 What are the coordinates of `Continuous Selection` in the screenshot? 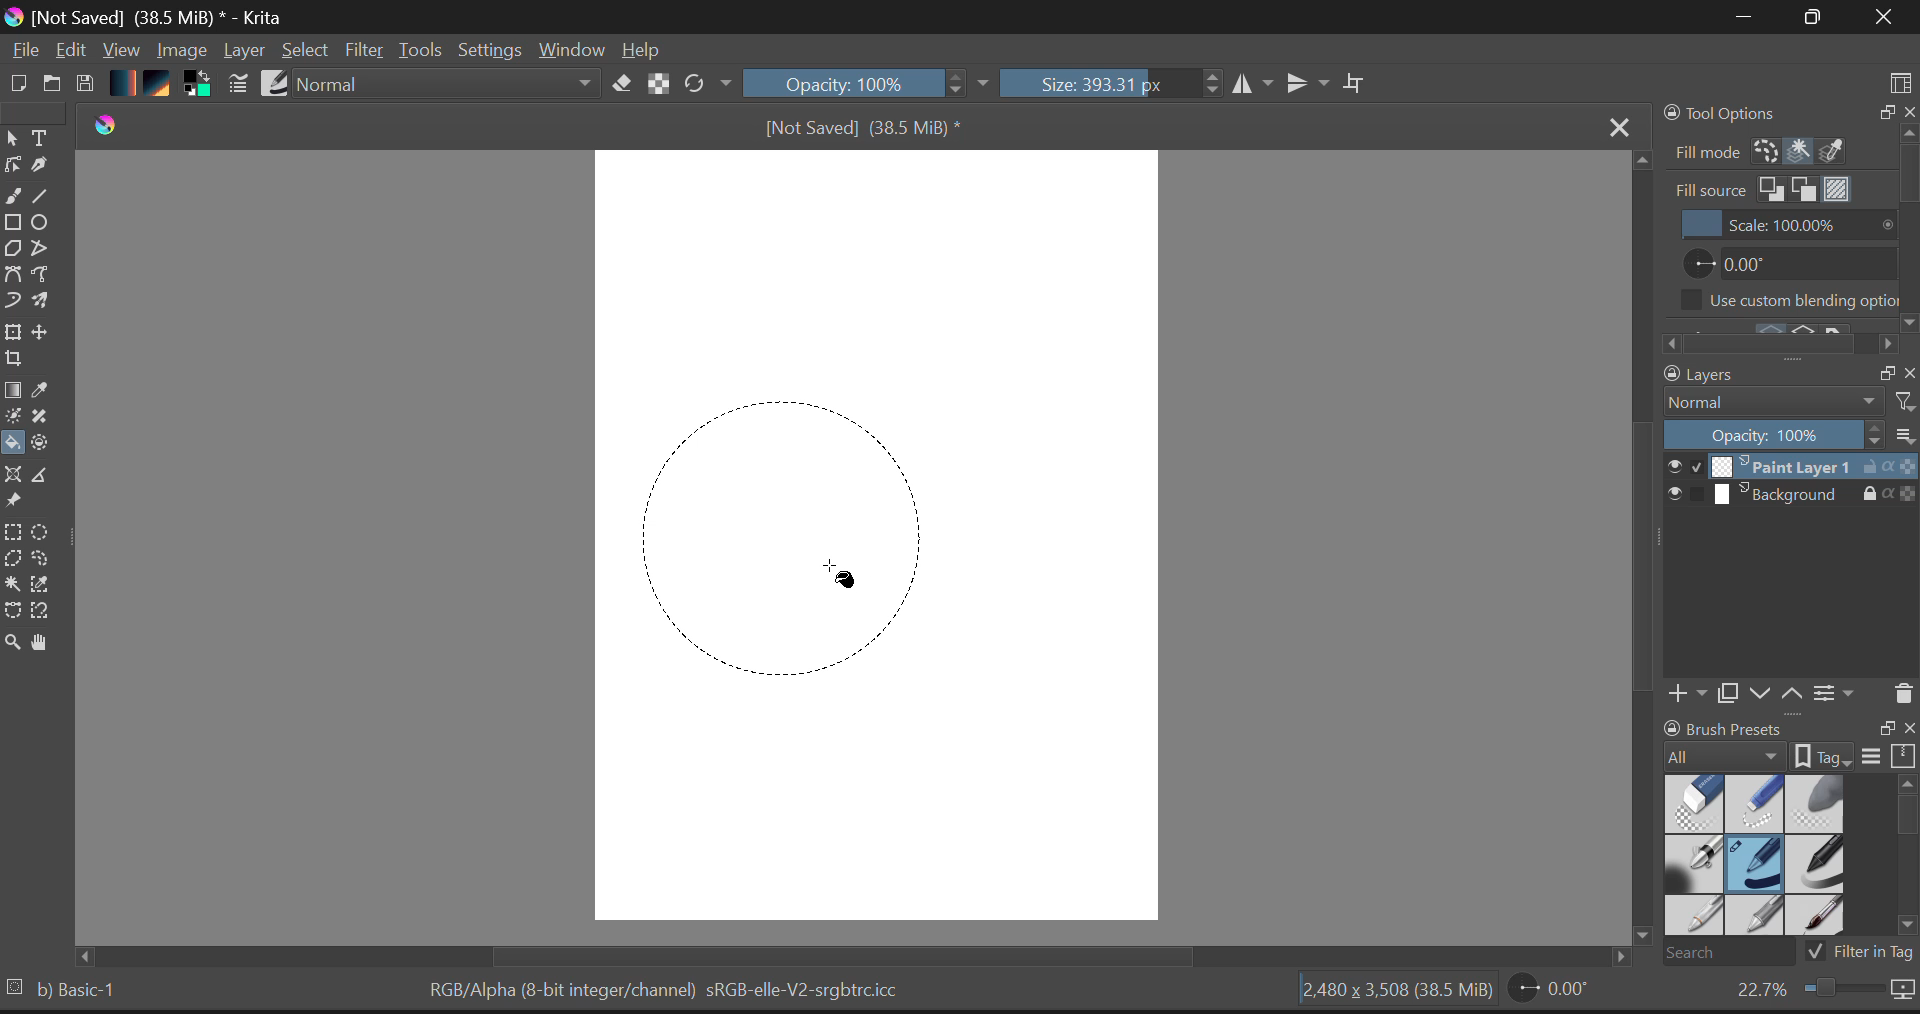 It's located at (16, 585).